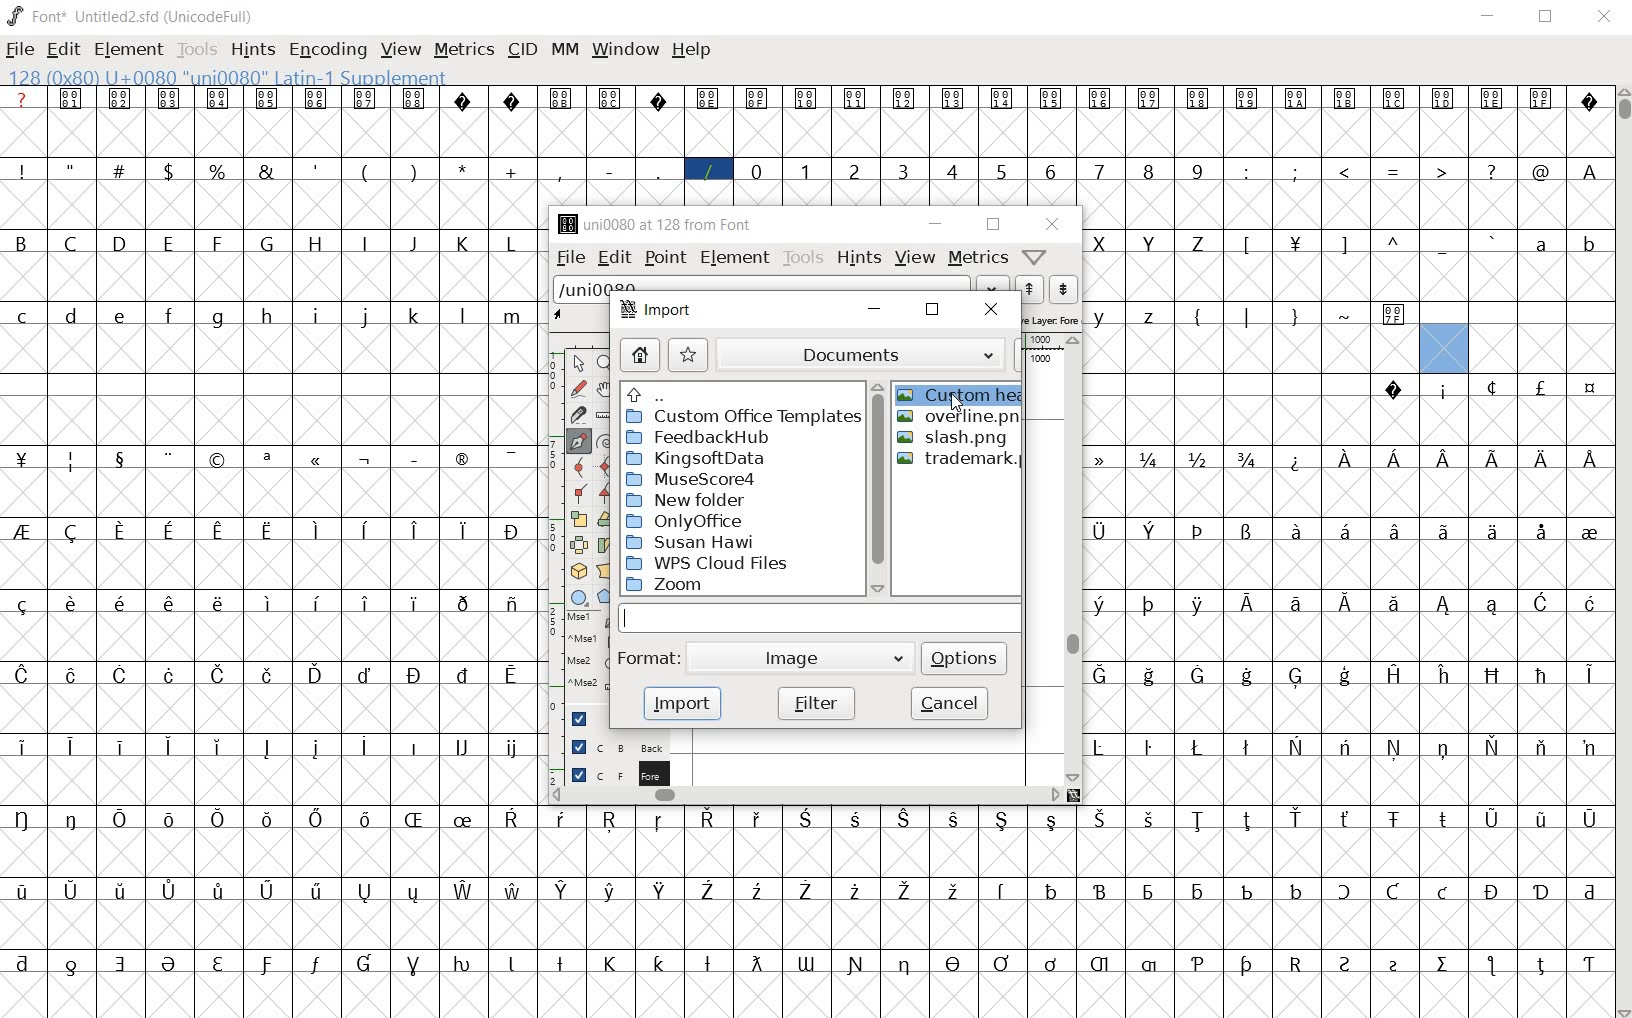 This screenshot has height=1018, width=1632. I want to click on glyph, so click(1395, 604).